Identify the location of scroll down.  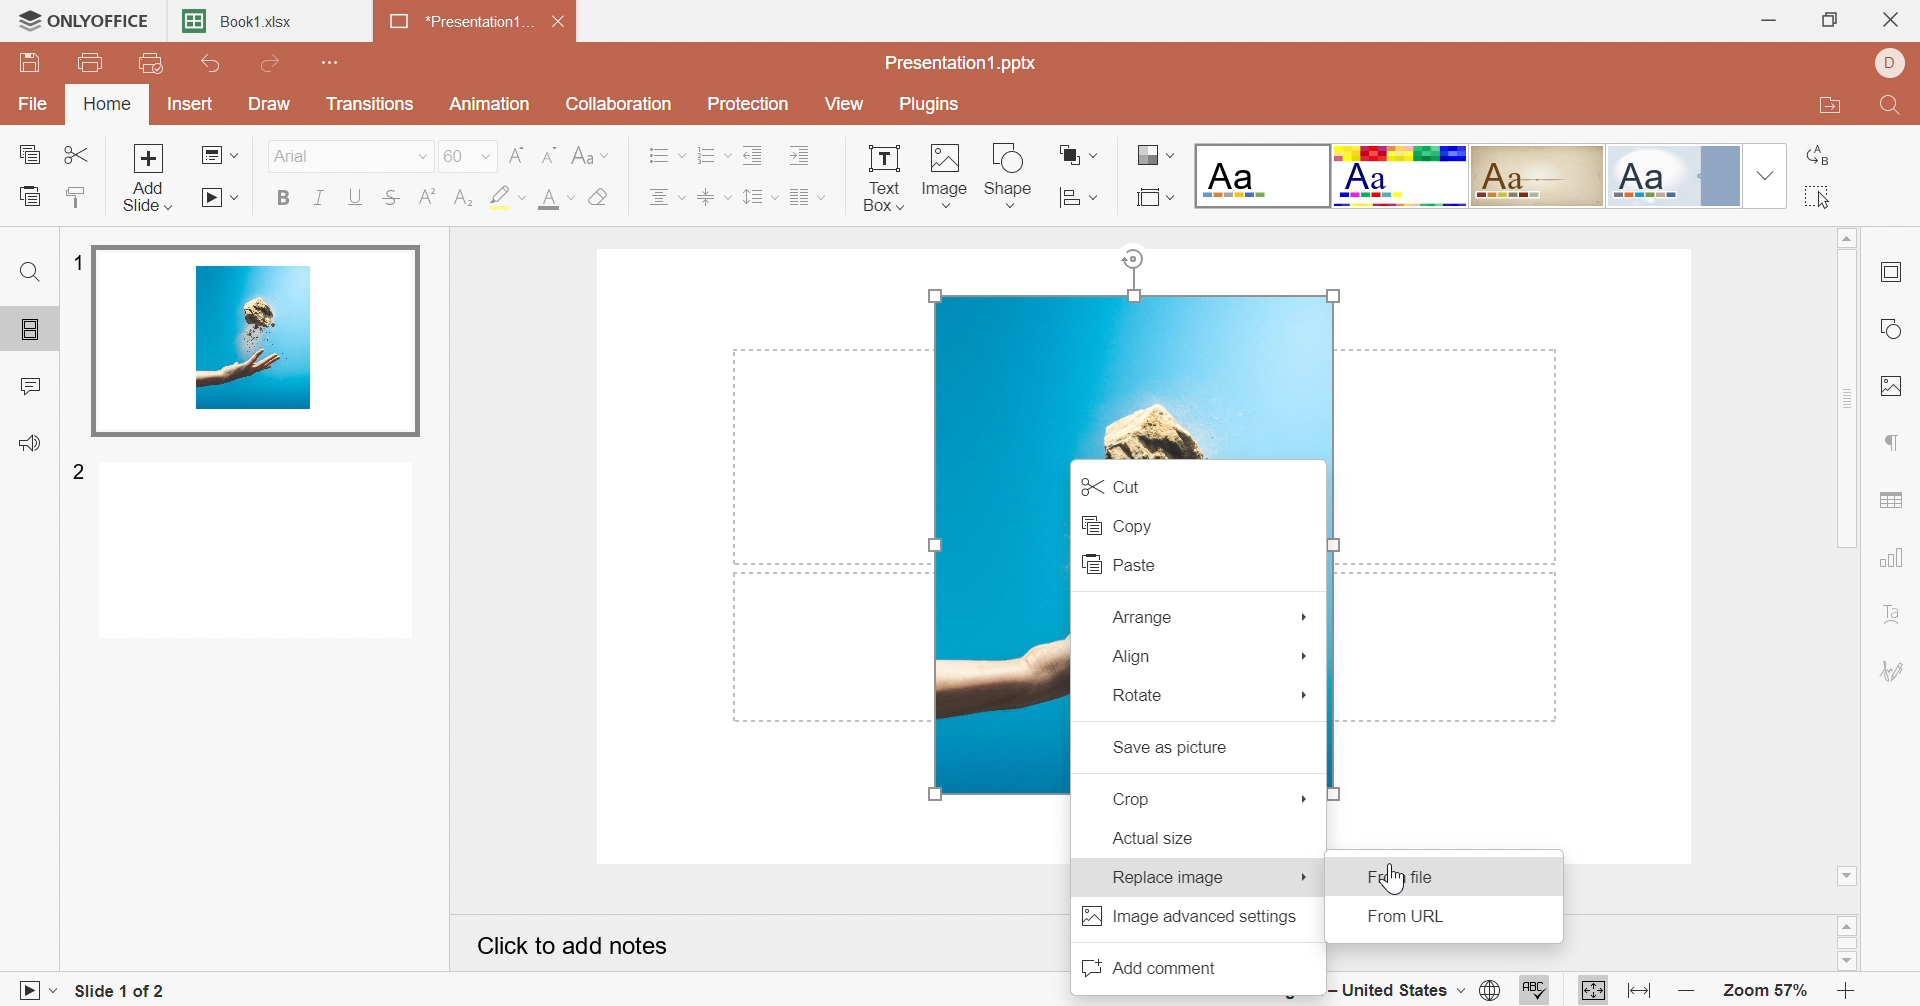
(1846, 963).